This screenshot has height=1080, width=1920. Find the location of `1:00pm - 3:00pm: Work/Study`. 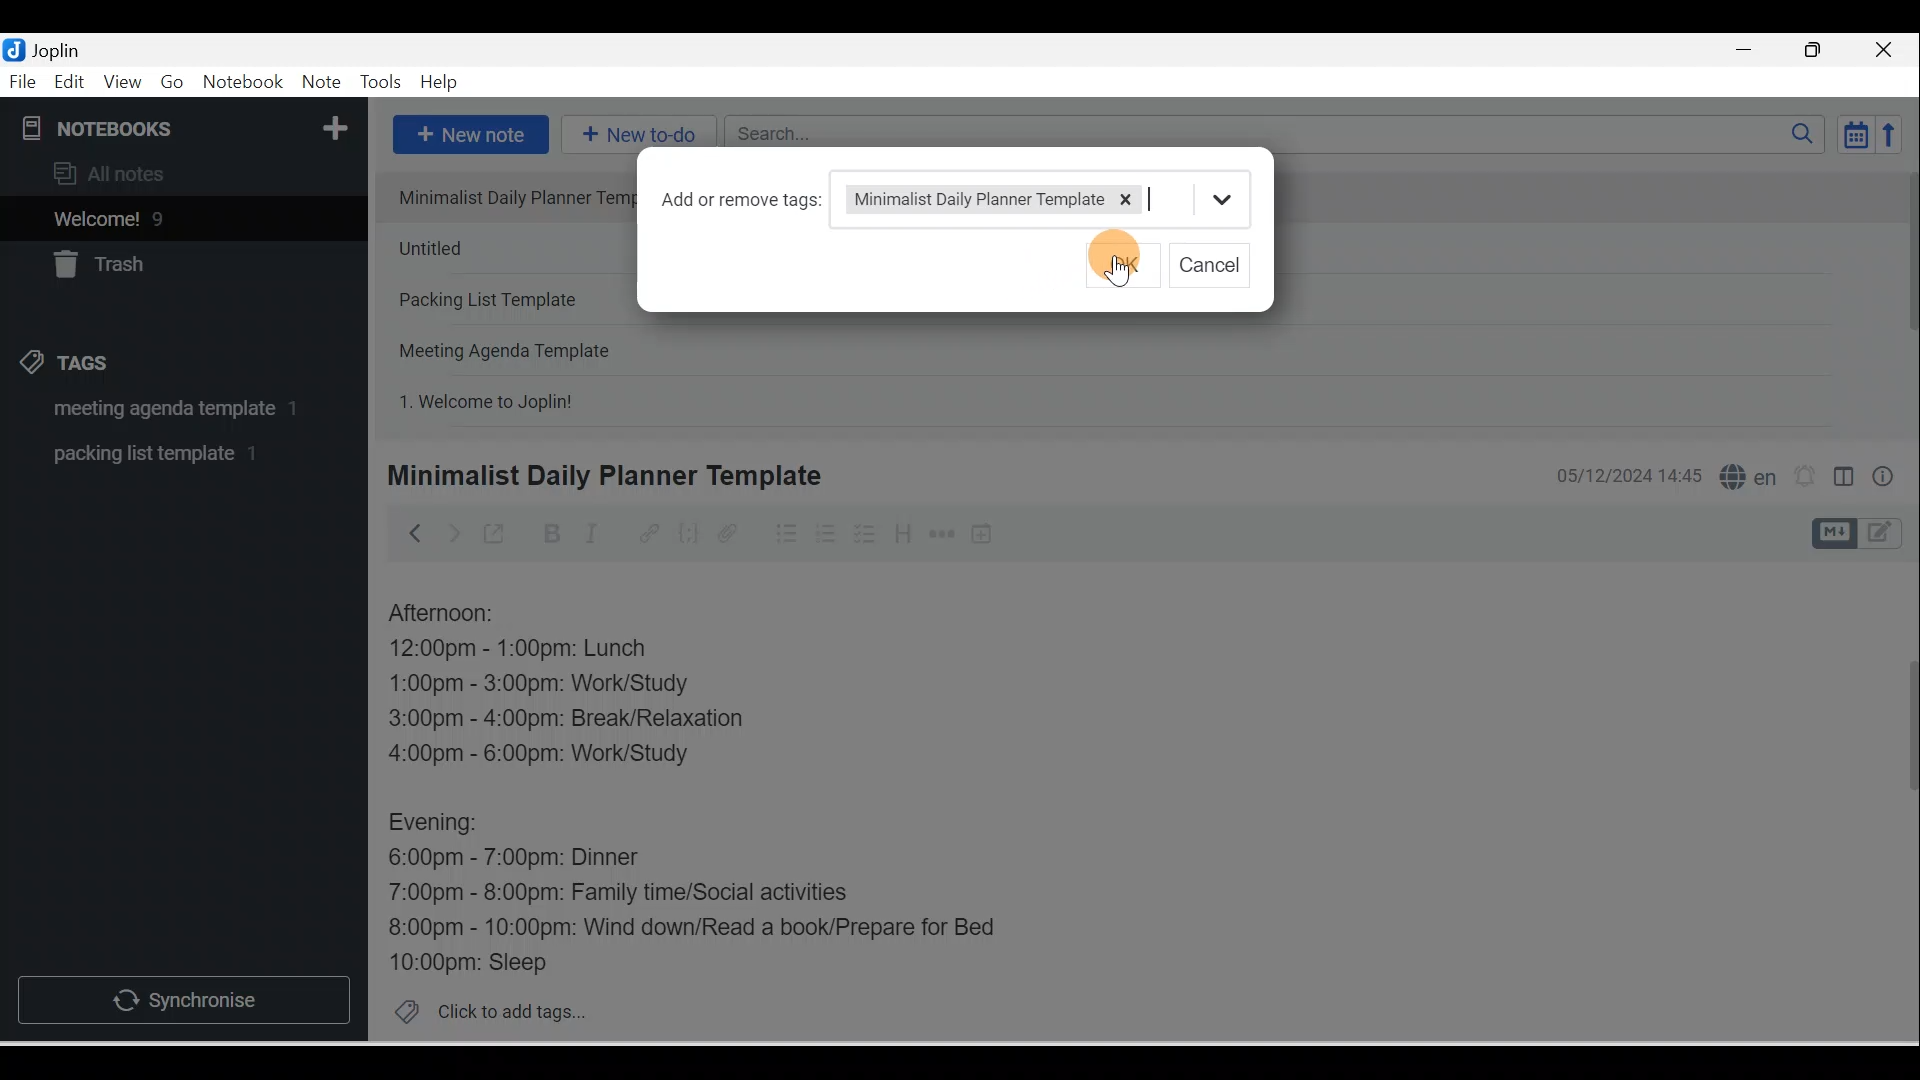

1:00pm - 3:00pm: Work/Study is located at coordinates (539, 685).